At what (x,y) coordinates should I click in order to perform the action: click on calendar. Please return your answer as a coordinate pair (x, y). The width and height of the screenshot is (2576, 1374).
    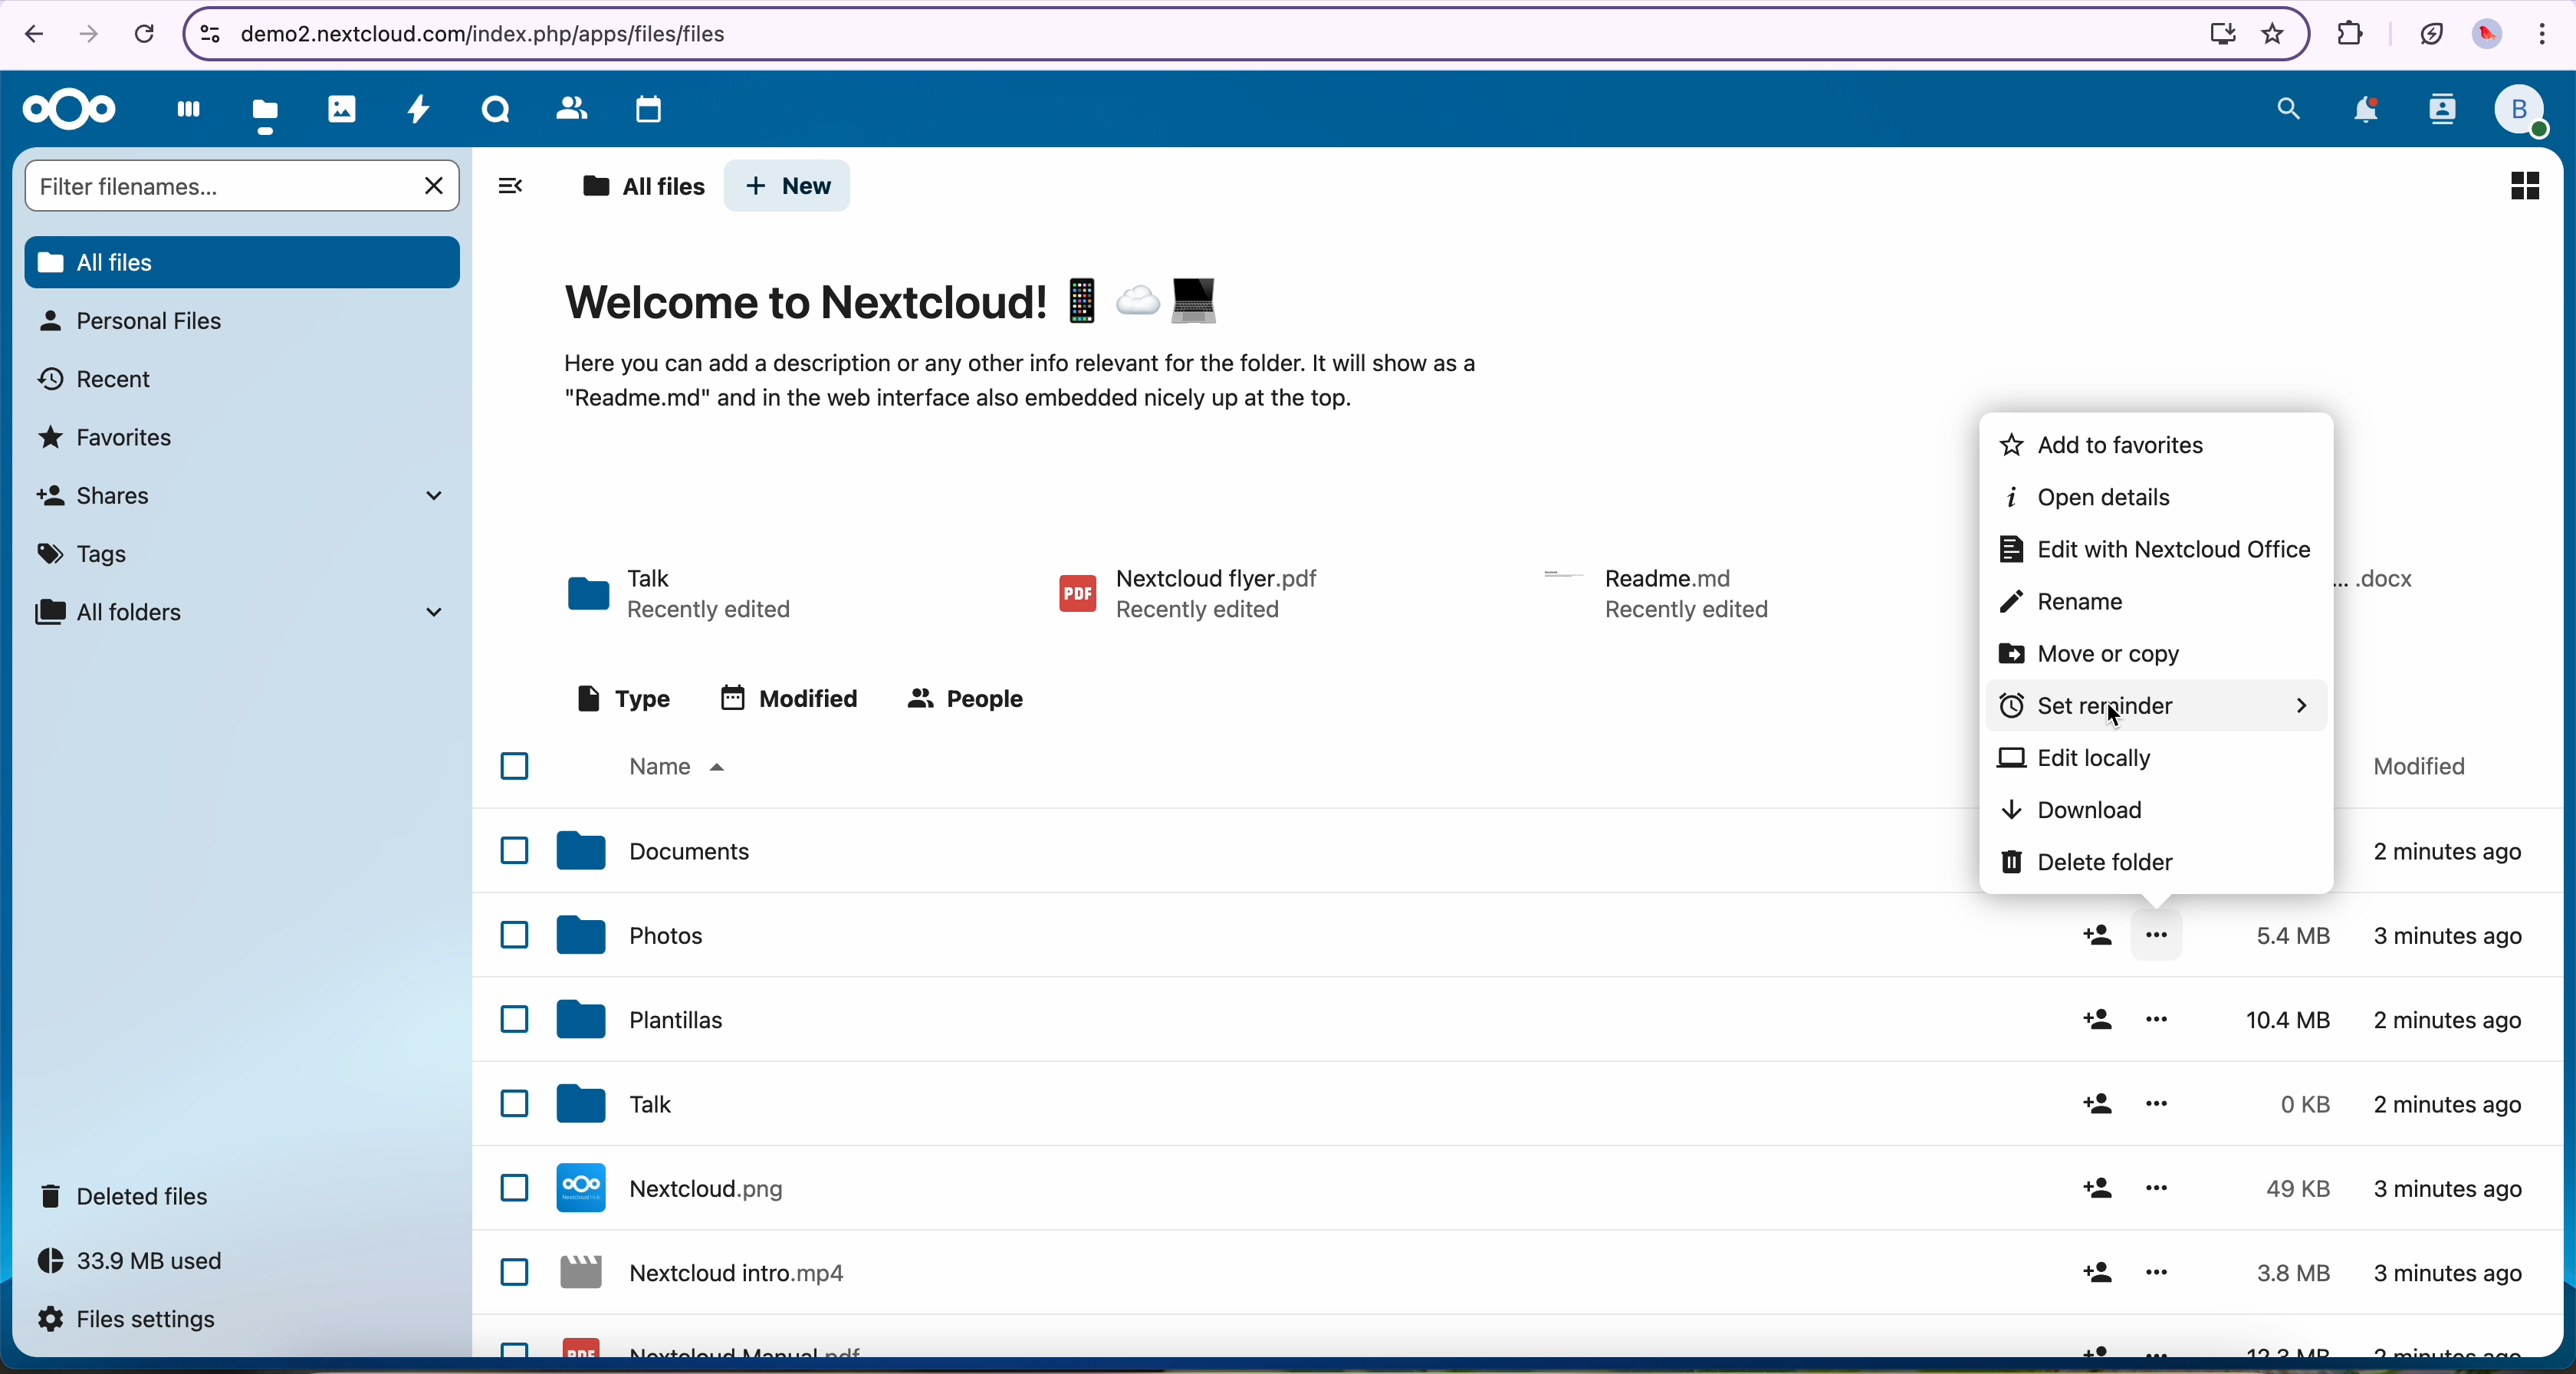
    Looking at the image, I should click on (637, 104).